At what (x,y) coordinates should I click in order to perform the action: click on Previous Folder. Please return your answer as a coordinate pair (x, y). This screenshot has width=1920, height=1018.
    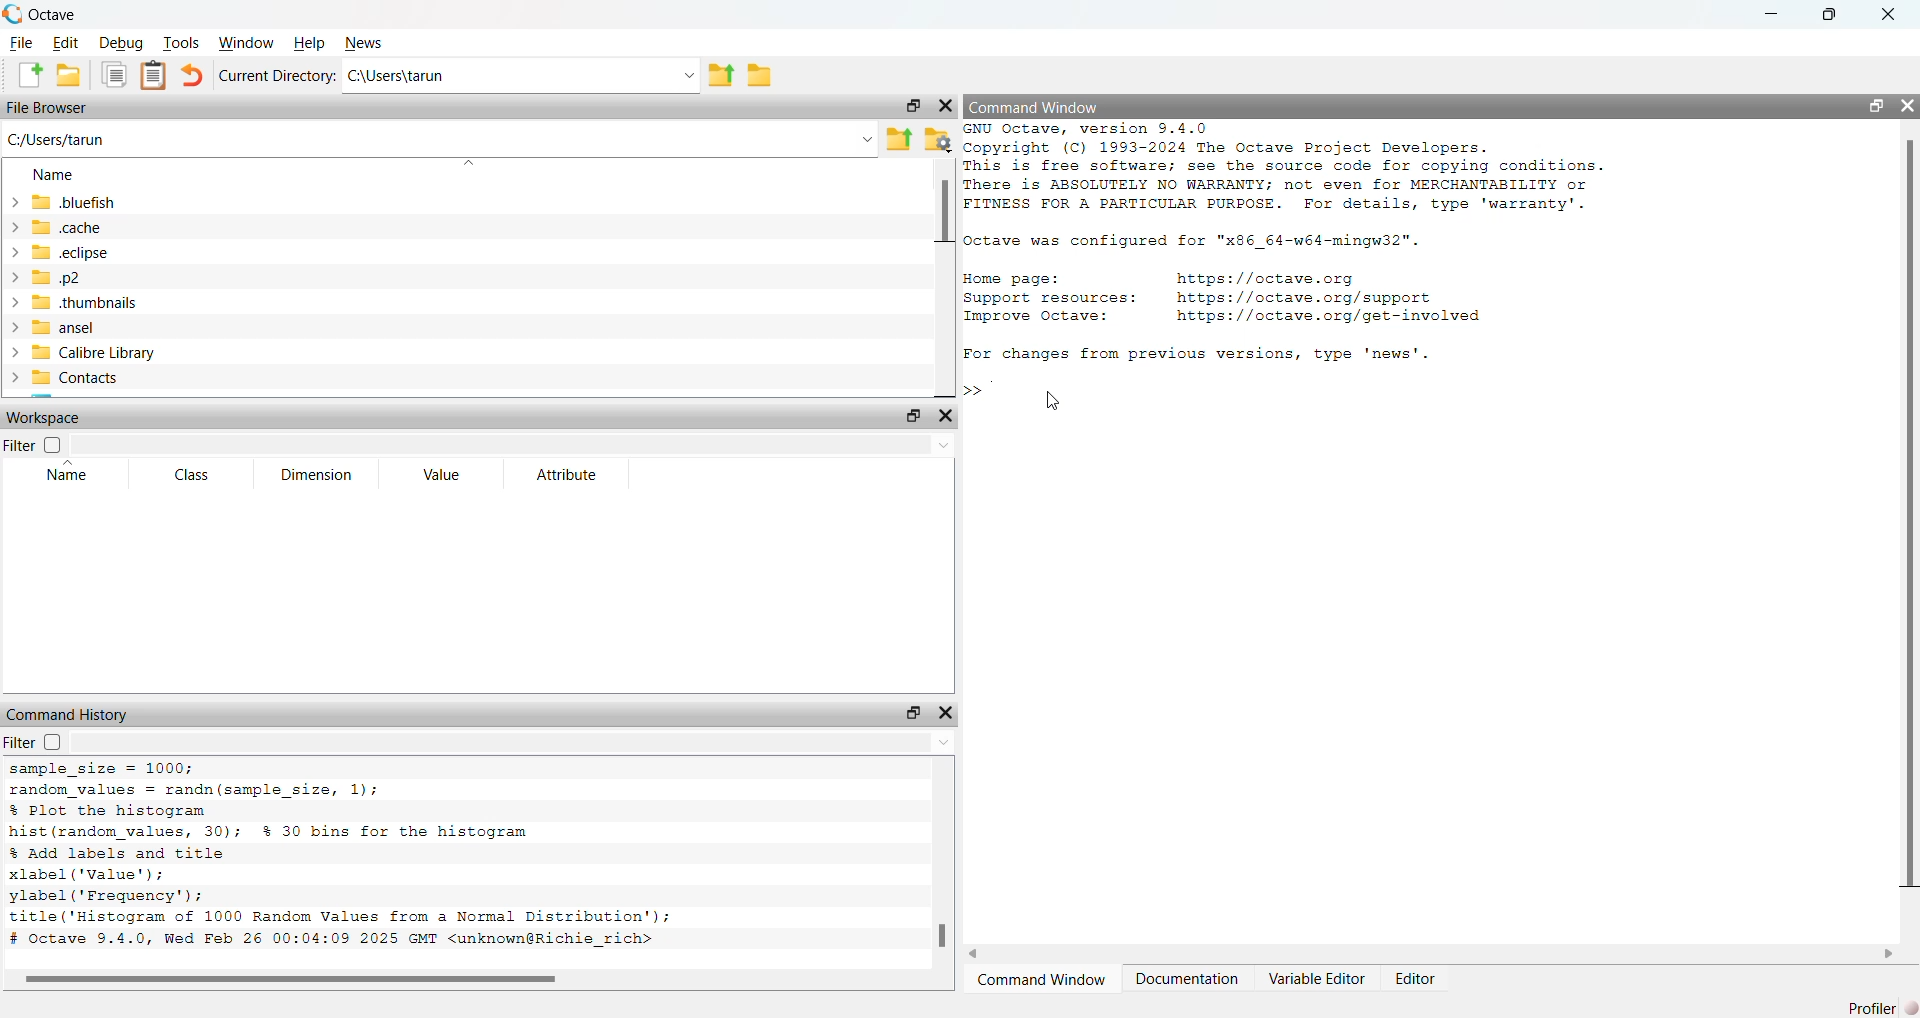
    Looking at the image, I should click on (900, 140).